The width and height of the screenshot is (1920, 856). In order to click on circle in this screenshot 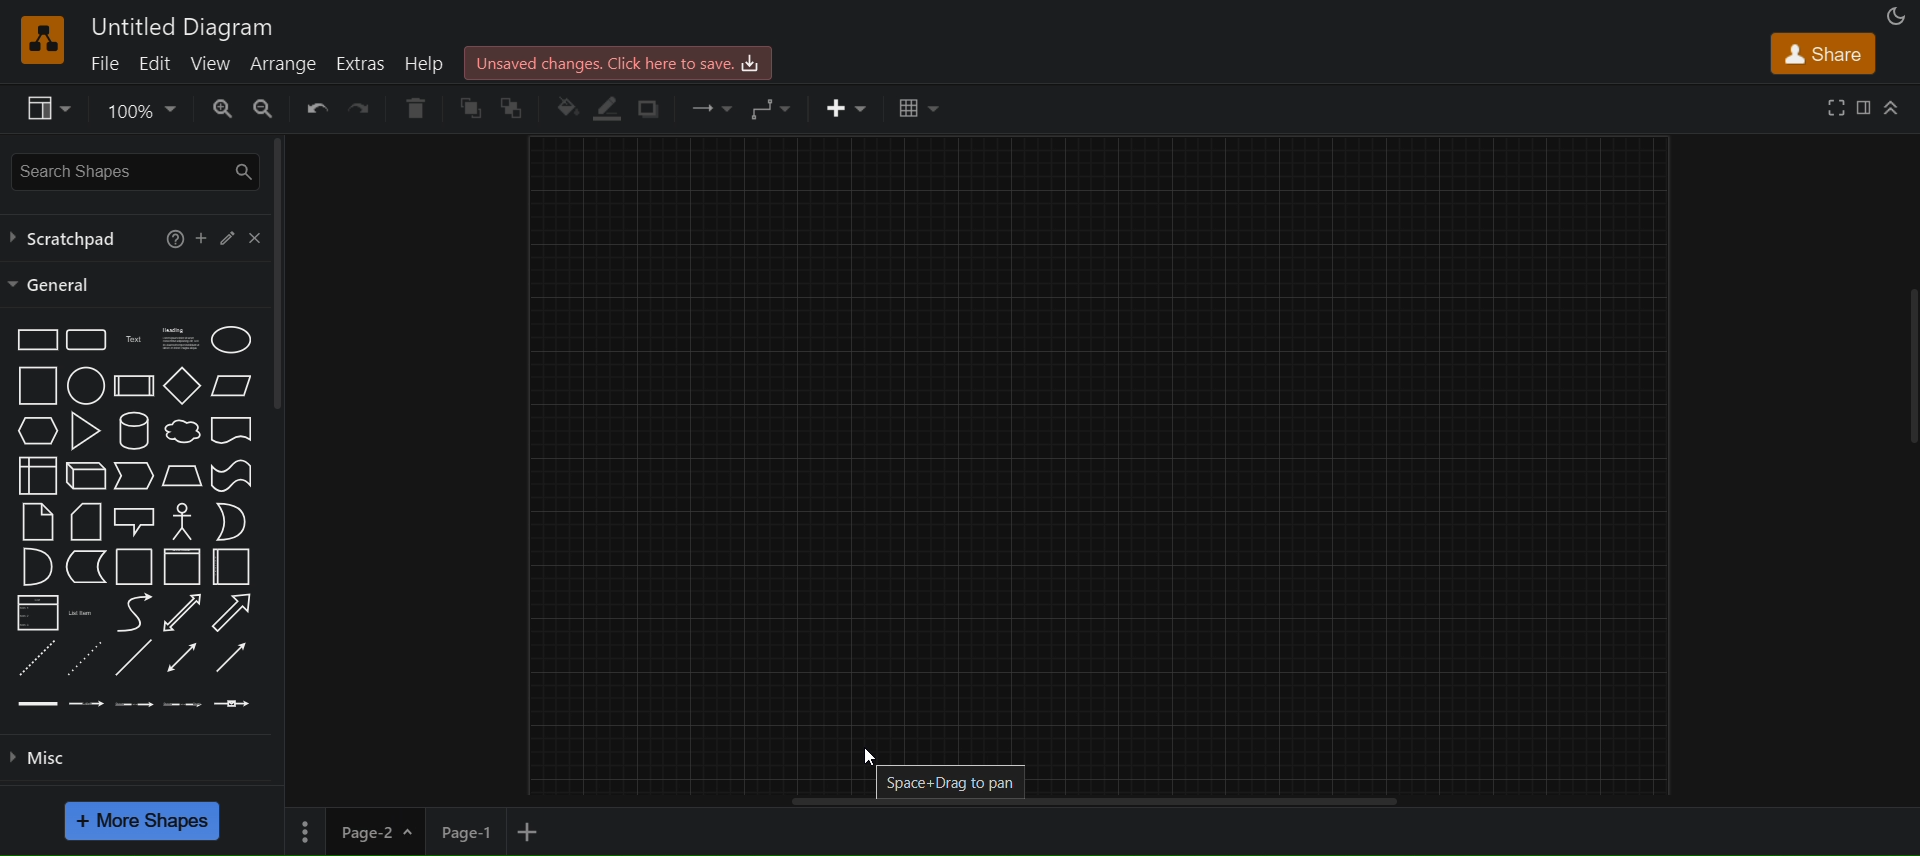, I will do `click(84, 386)`.